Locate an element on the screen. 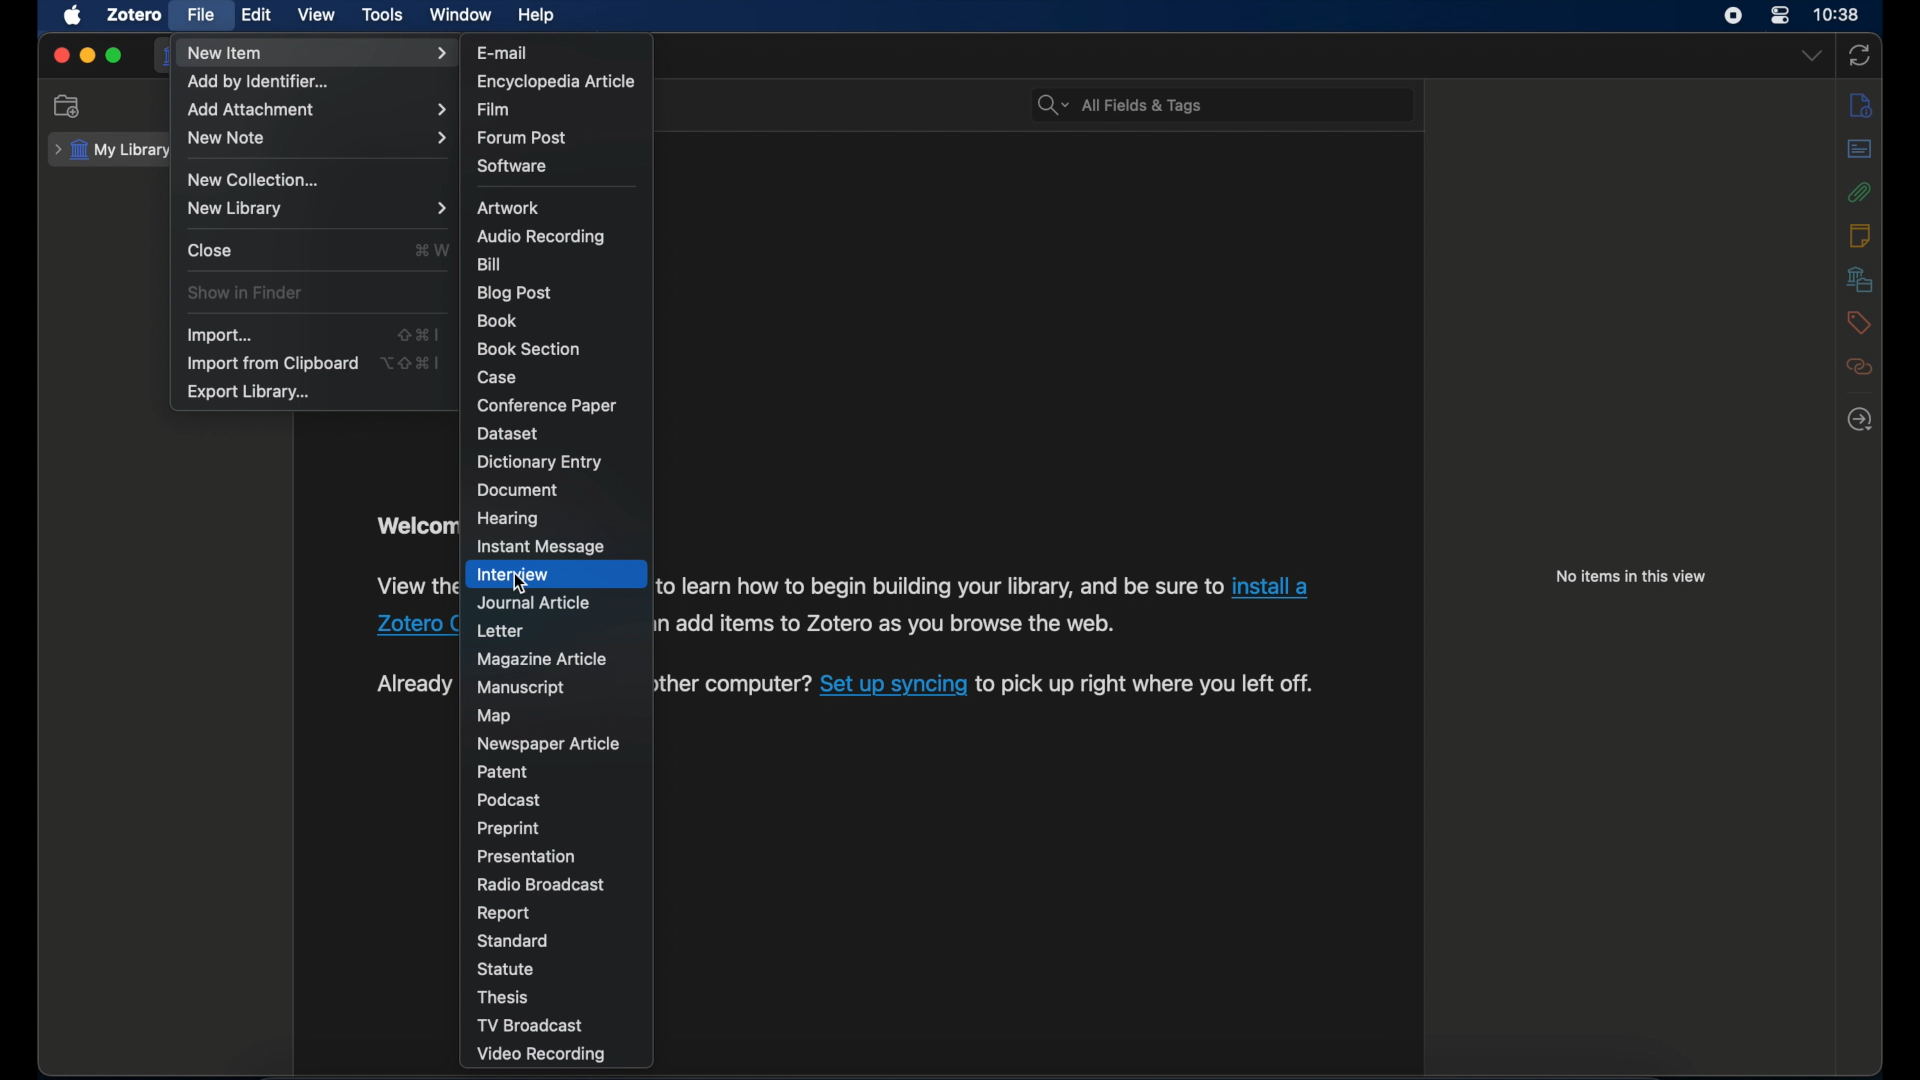  help is located at coordinates (538, 16).